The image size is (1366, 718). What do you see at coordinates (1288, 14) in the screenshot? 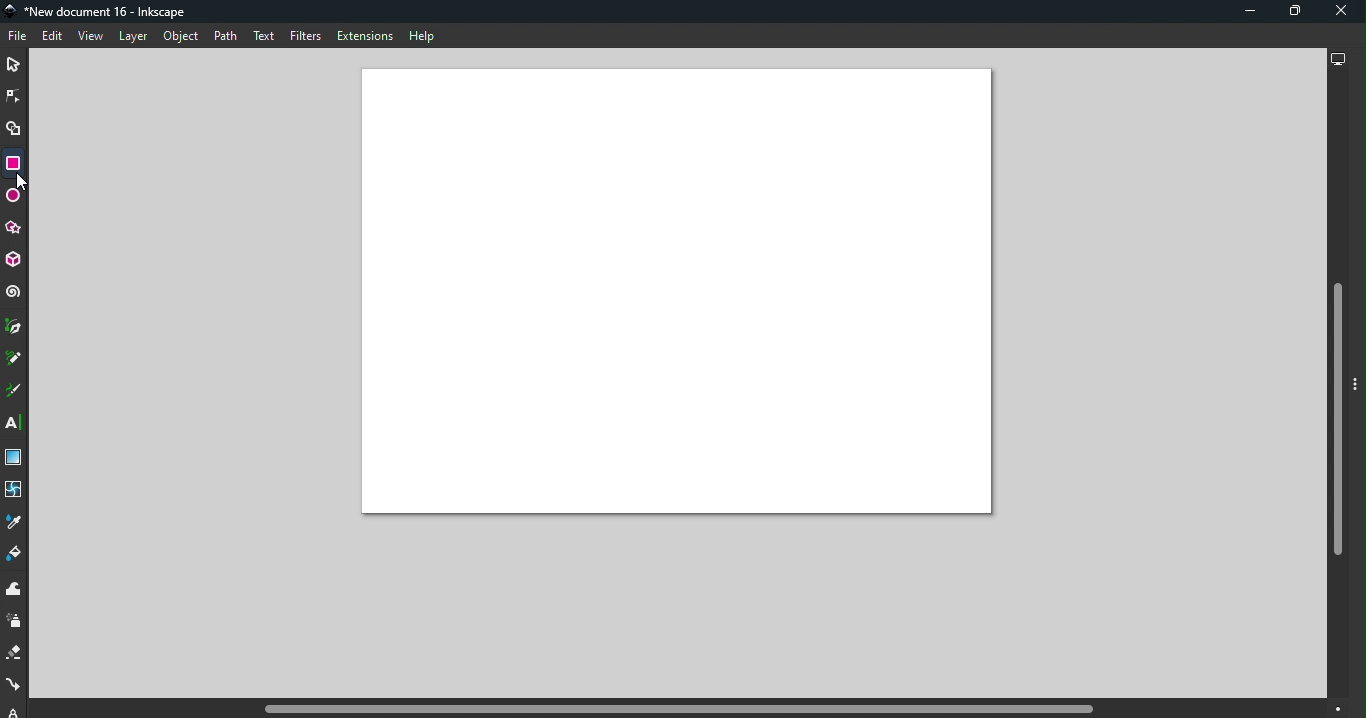
I see `Maximize` at bounding box center [1288, 14].